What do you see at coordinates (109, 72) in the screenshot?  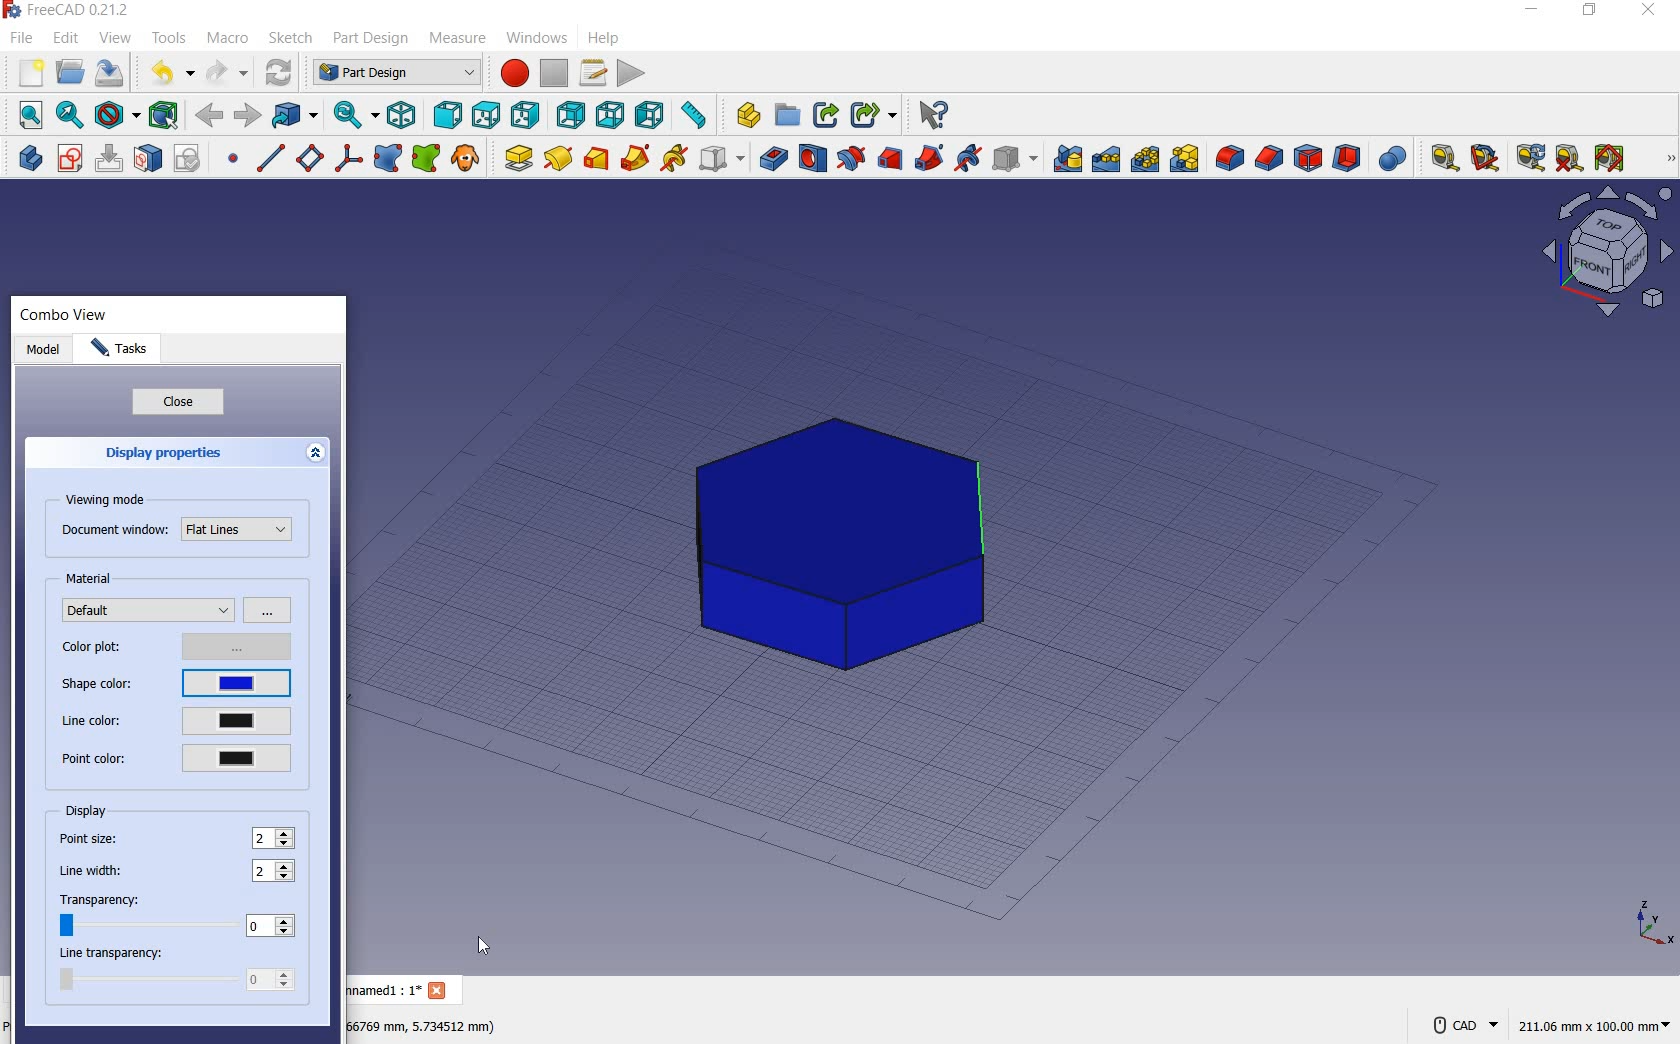 I see `save` at bounding box center [109, 72].